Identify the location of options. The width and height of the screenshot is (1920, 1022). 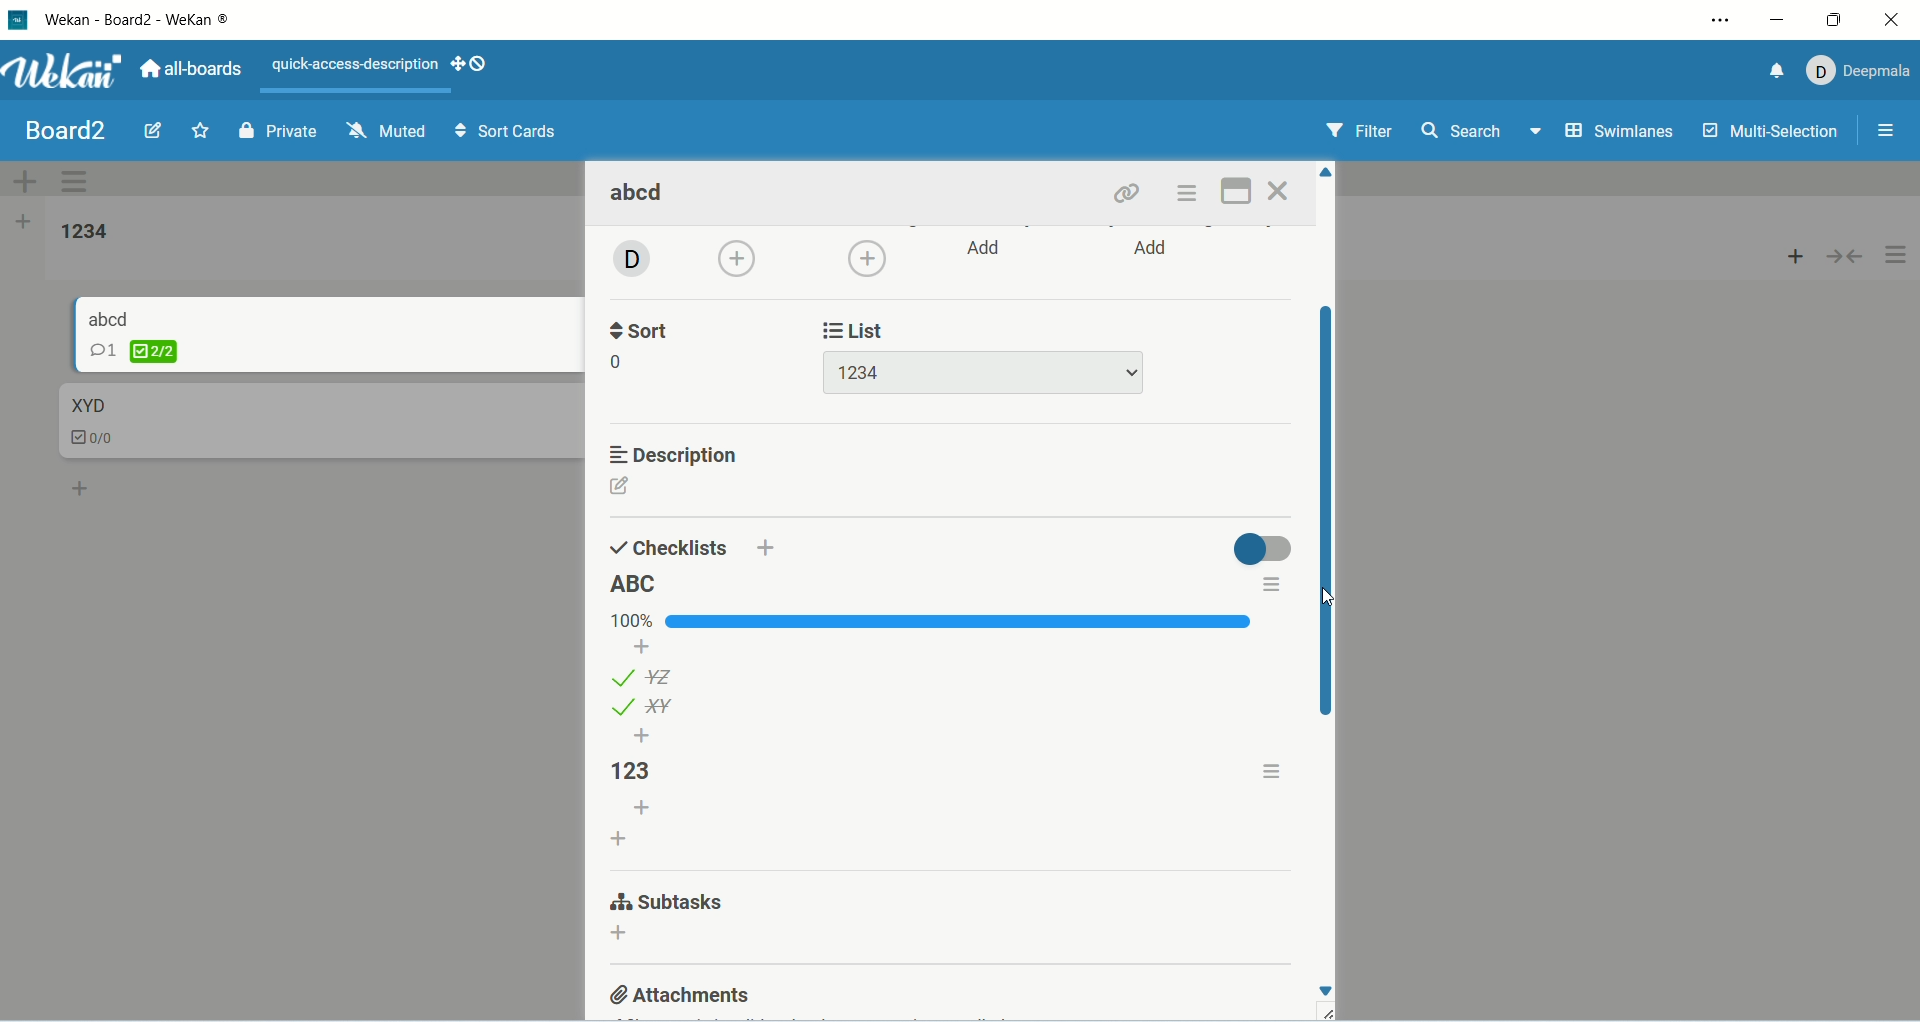
(1191, 194).